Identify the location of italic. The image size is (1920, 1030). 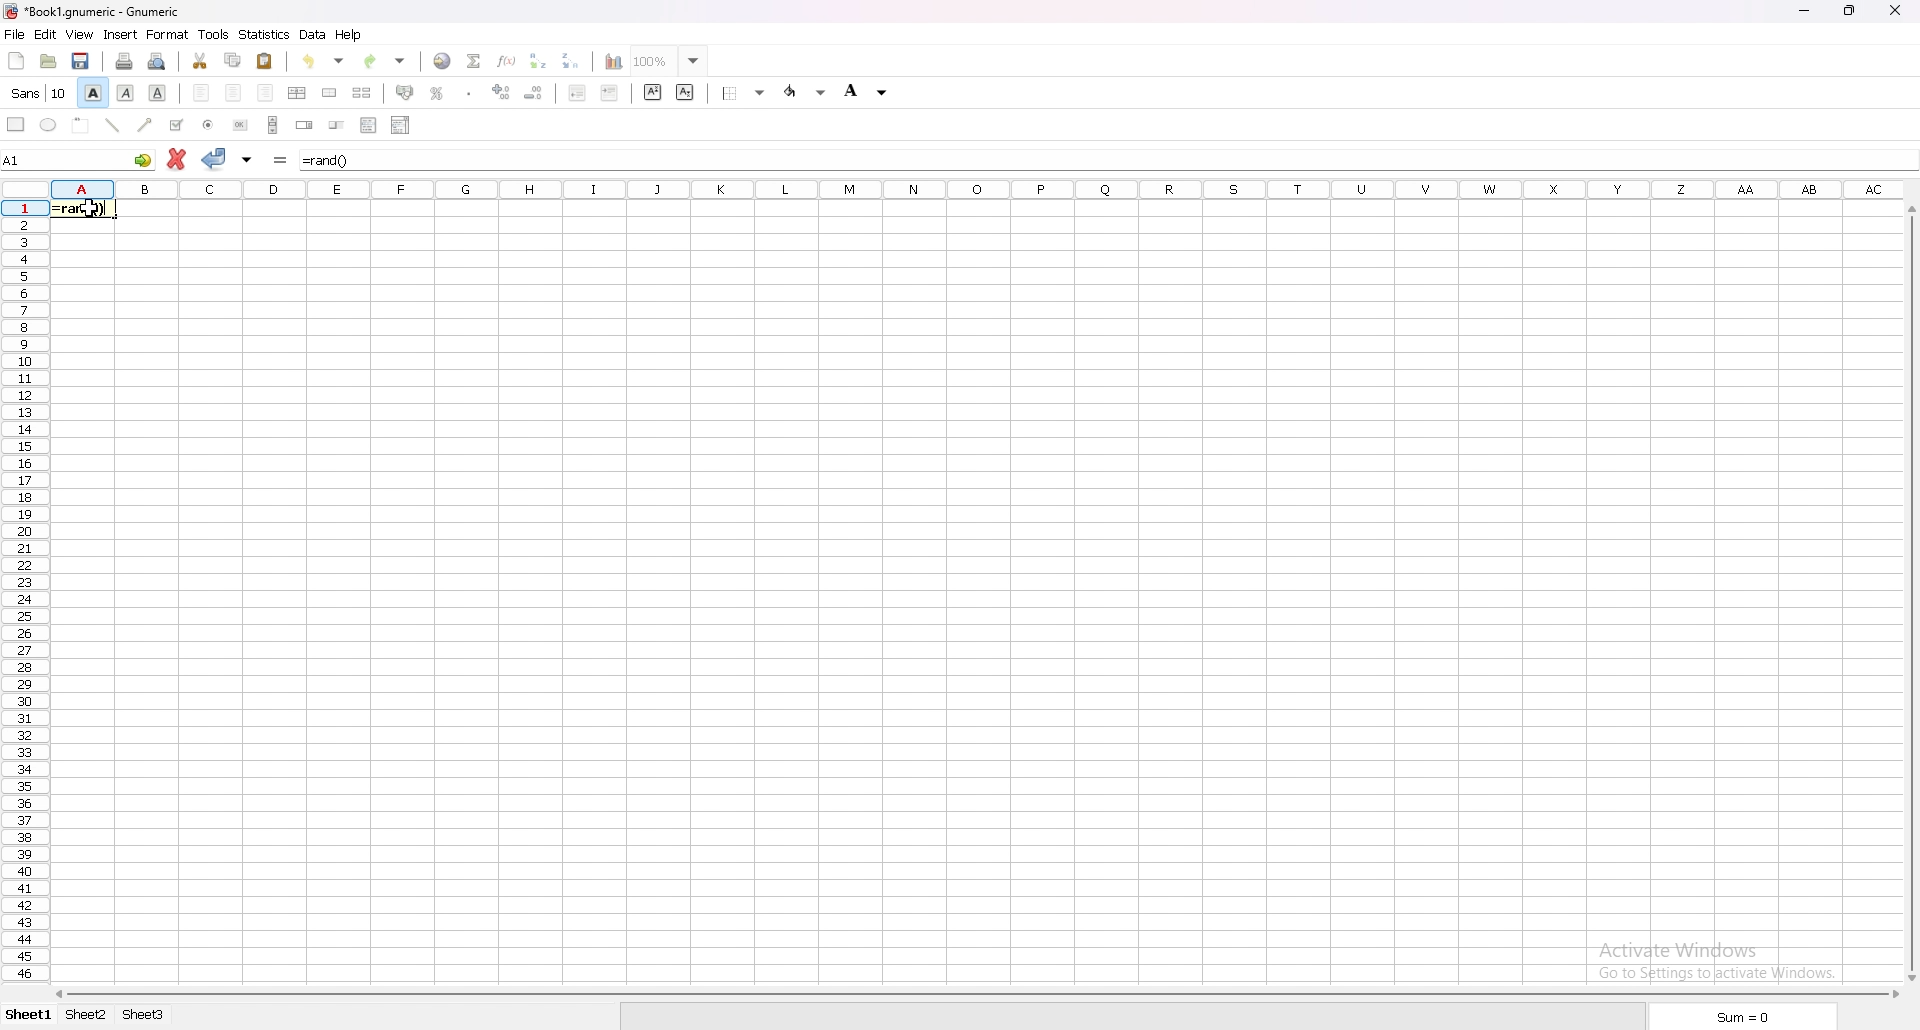
(125, 93).